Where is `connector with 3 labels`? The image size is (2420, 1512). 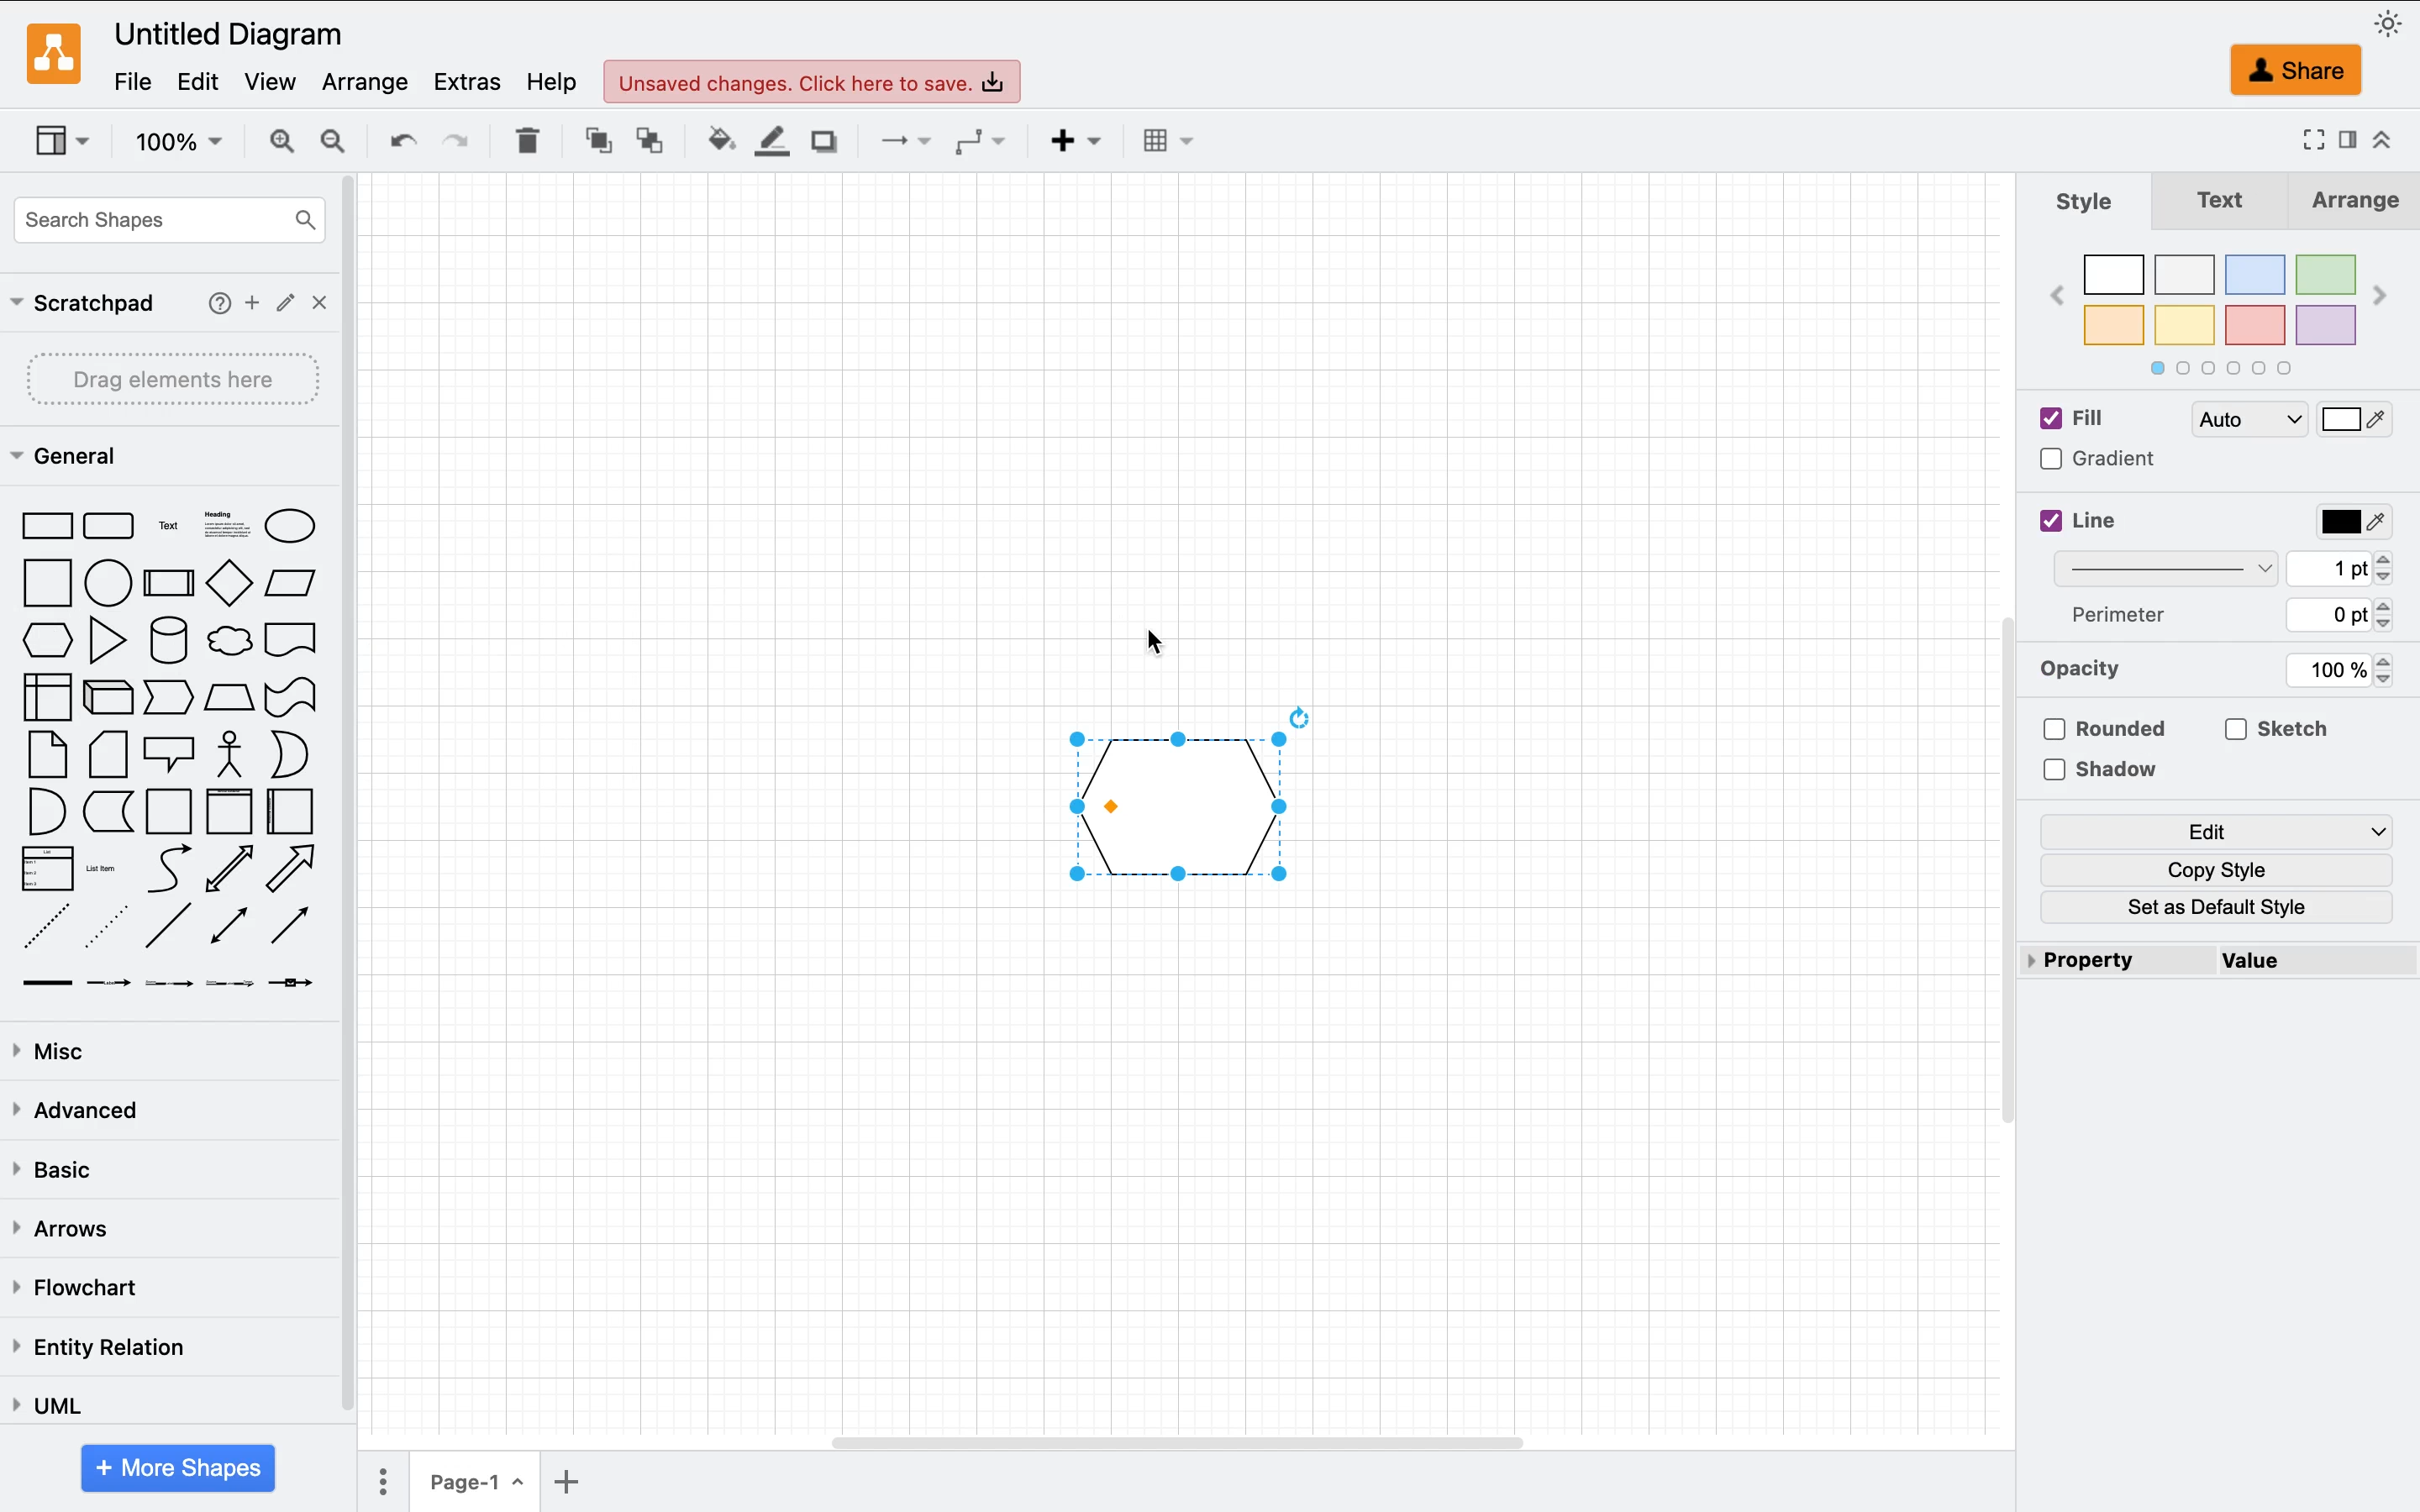 connector with 3 labels is located at coordinates (226, 988).